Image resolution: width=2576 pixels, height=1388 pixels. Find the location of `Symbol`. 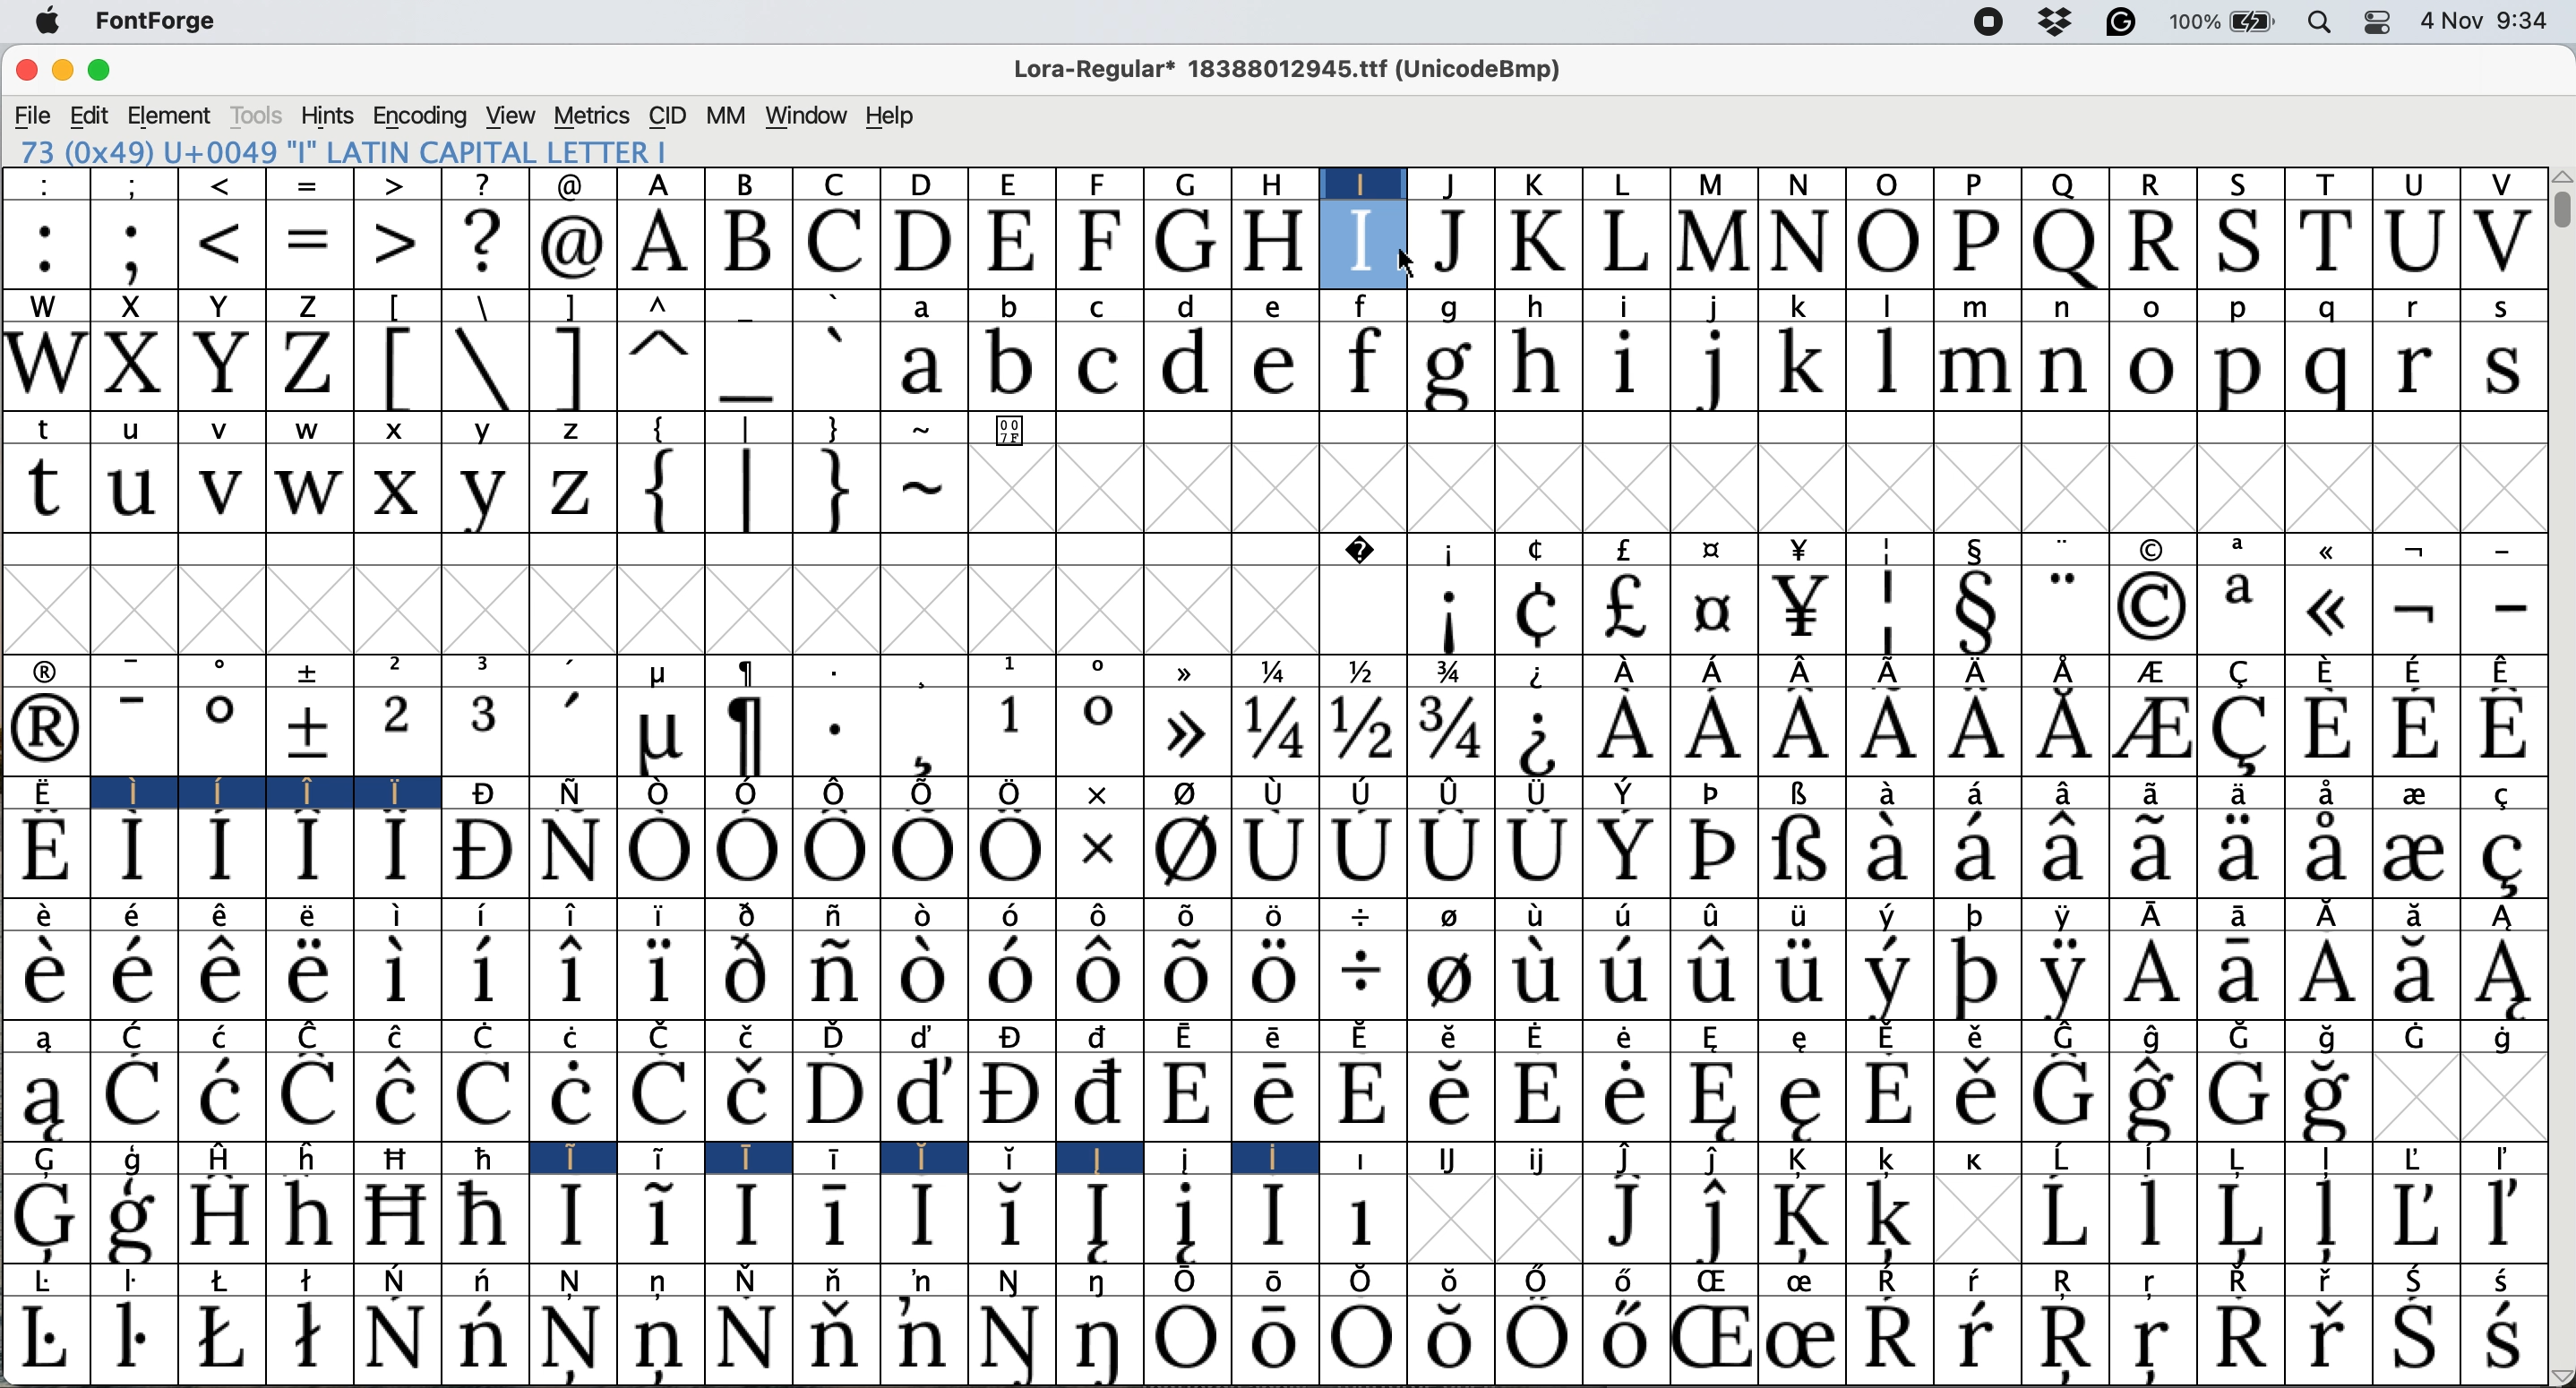

Symbol is located at coordinates (1978, 912).